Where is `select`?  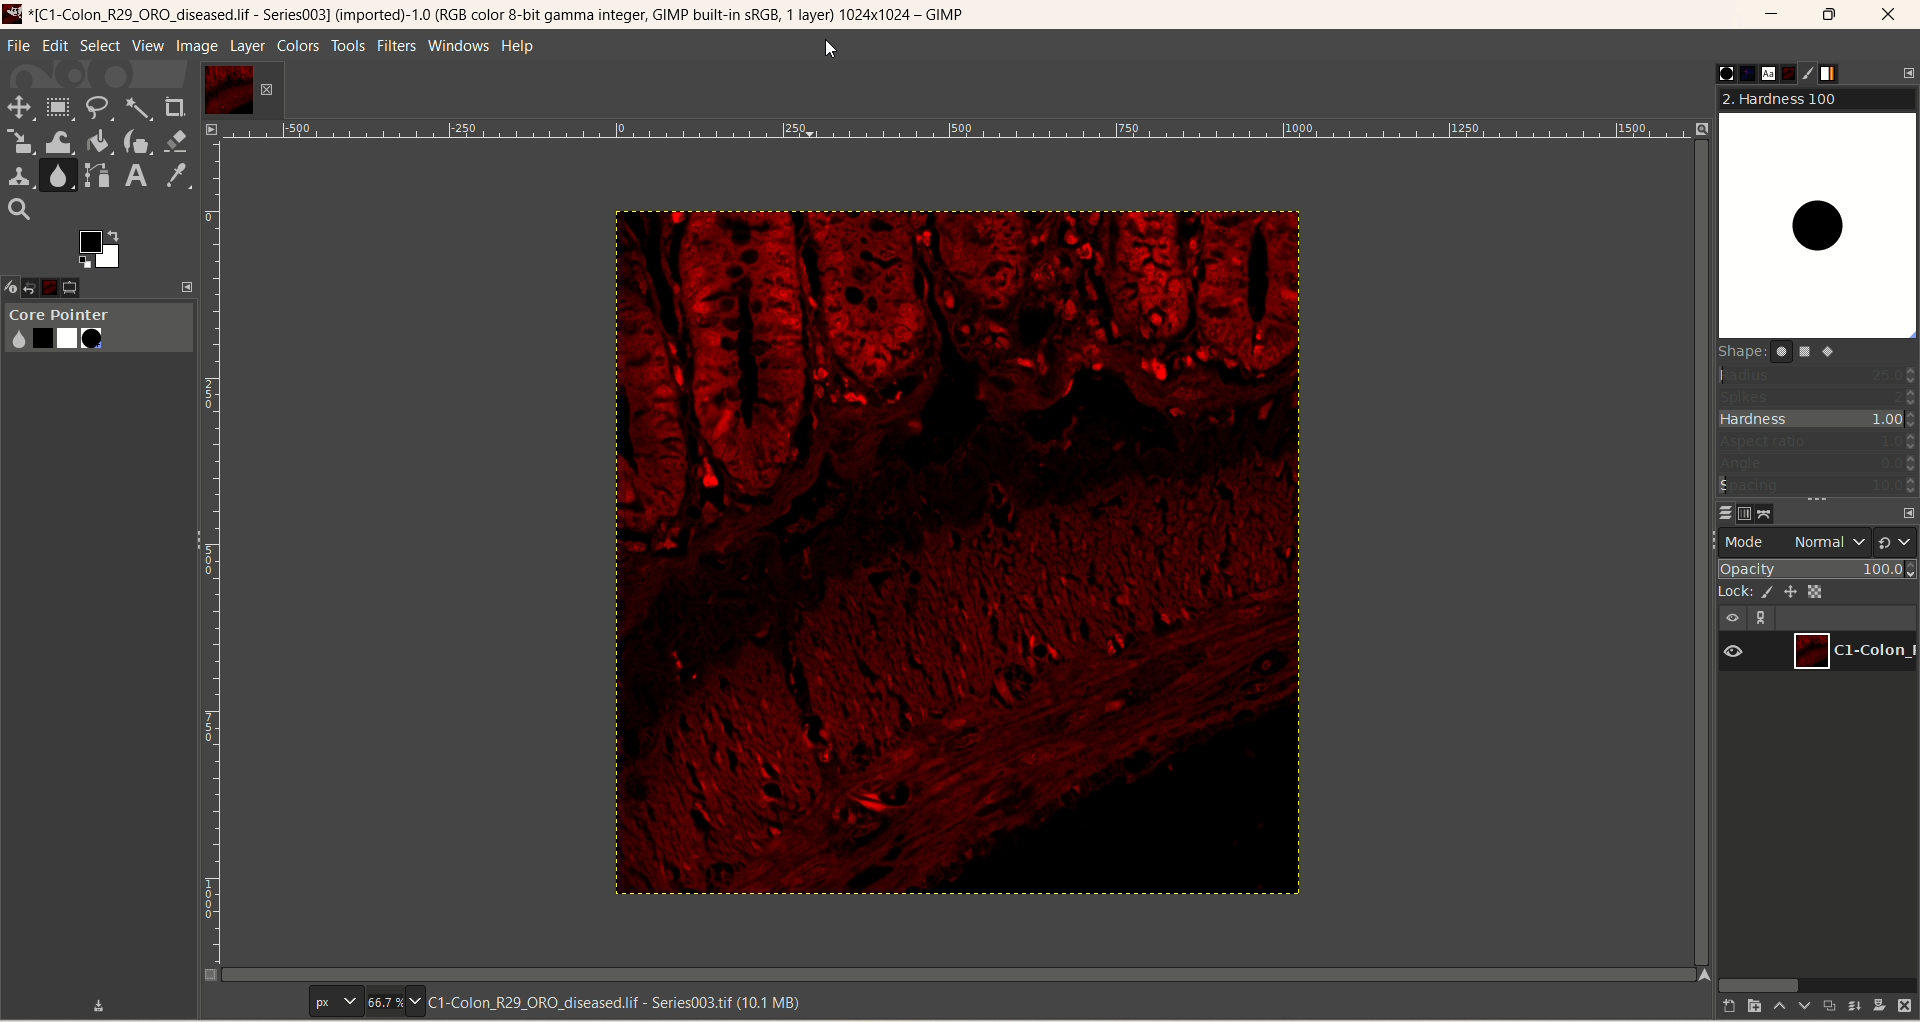
select is located at coordinates (100, 46).